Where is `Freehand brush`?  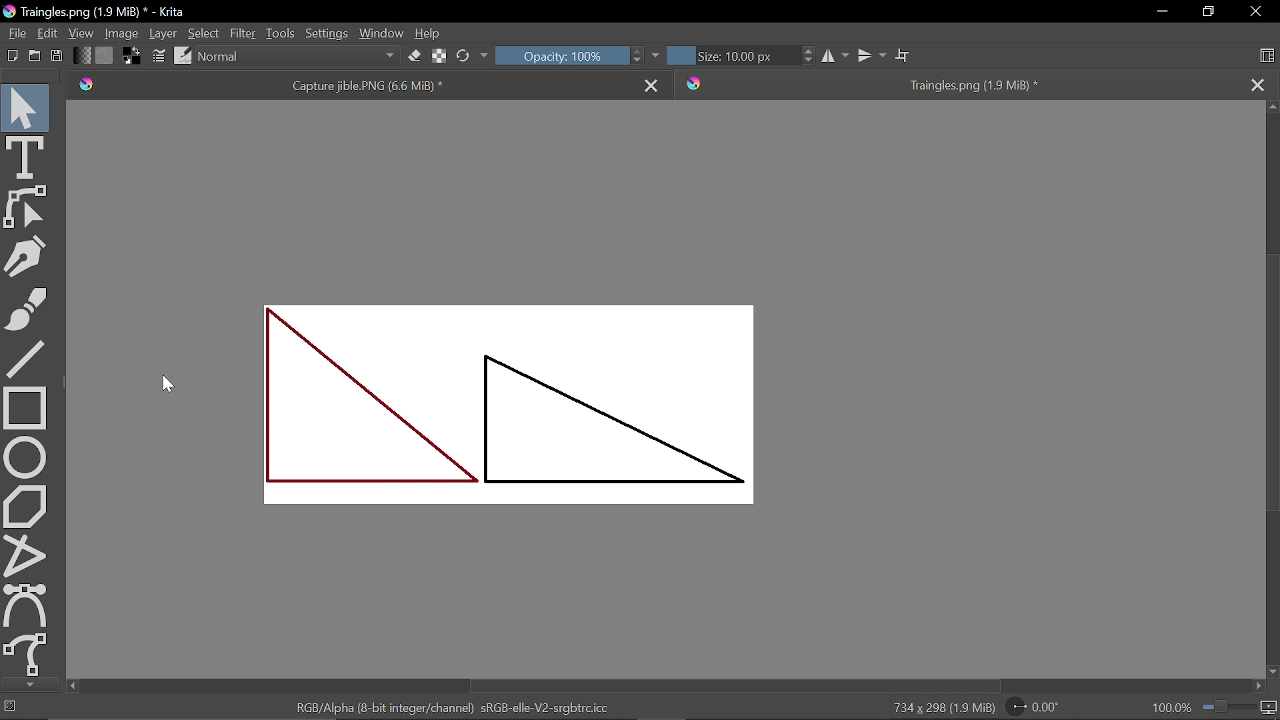 Freehand brush is located at coordinates (26, 309).